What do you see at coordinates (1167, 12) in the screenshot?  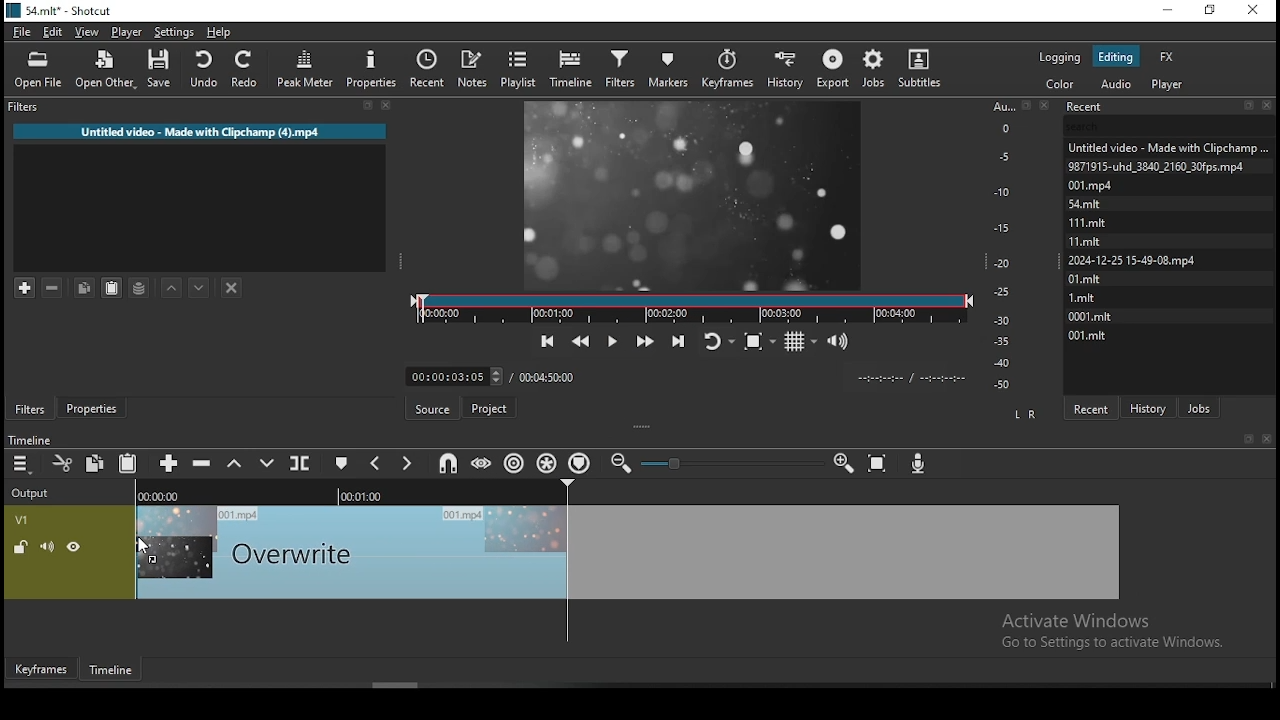 I see `minimize` at bounding box center [1167, 12].